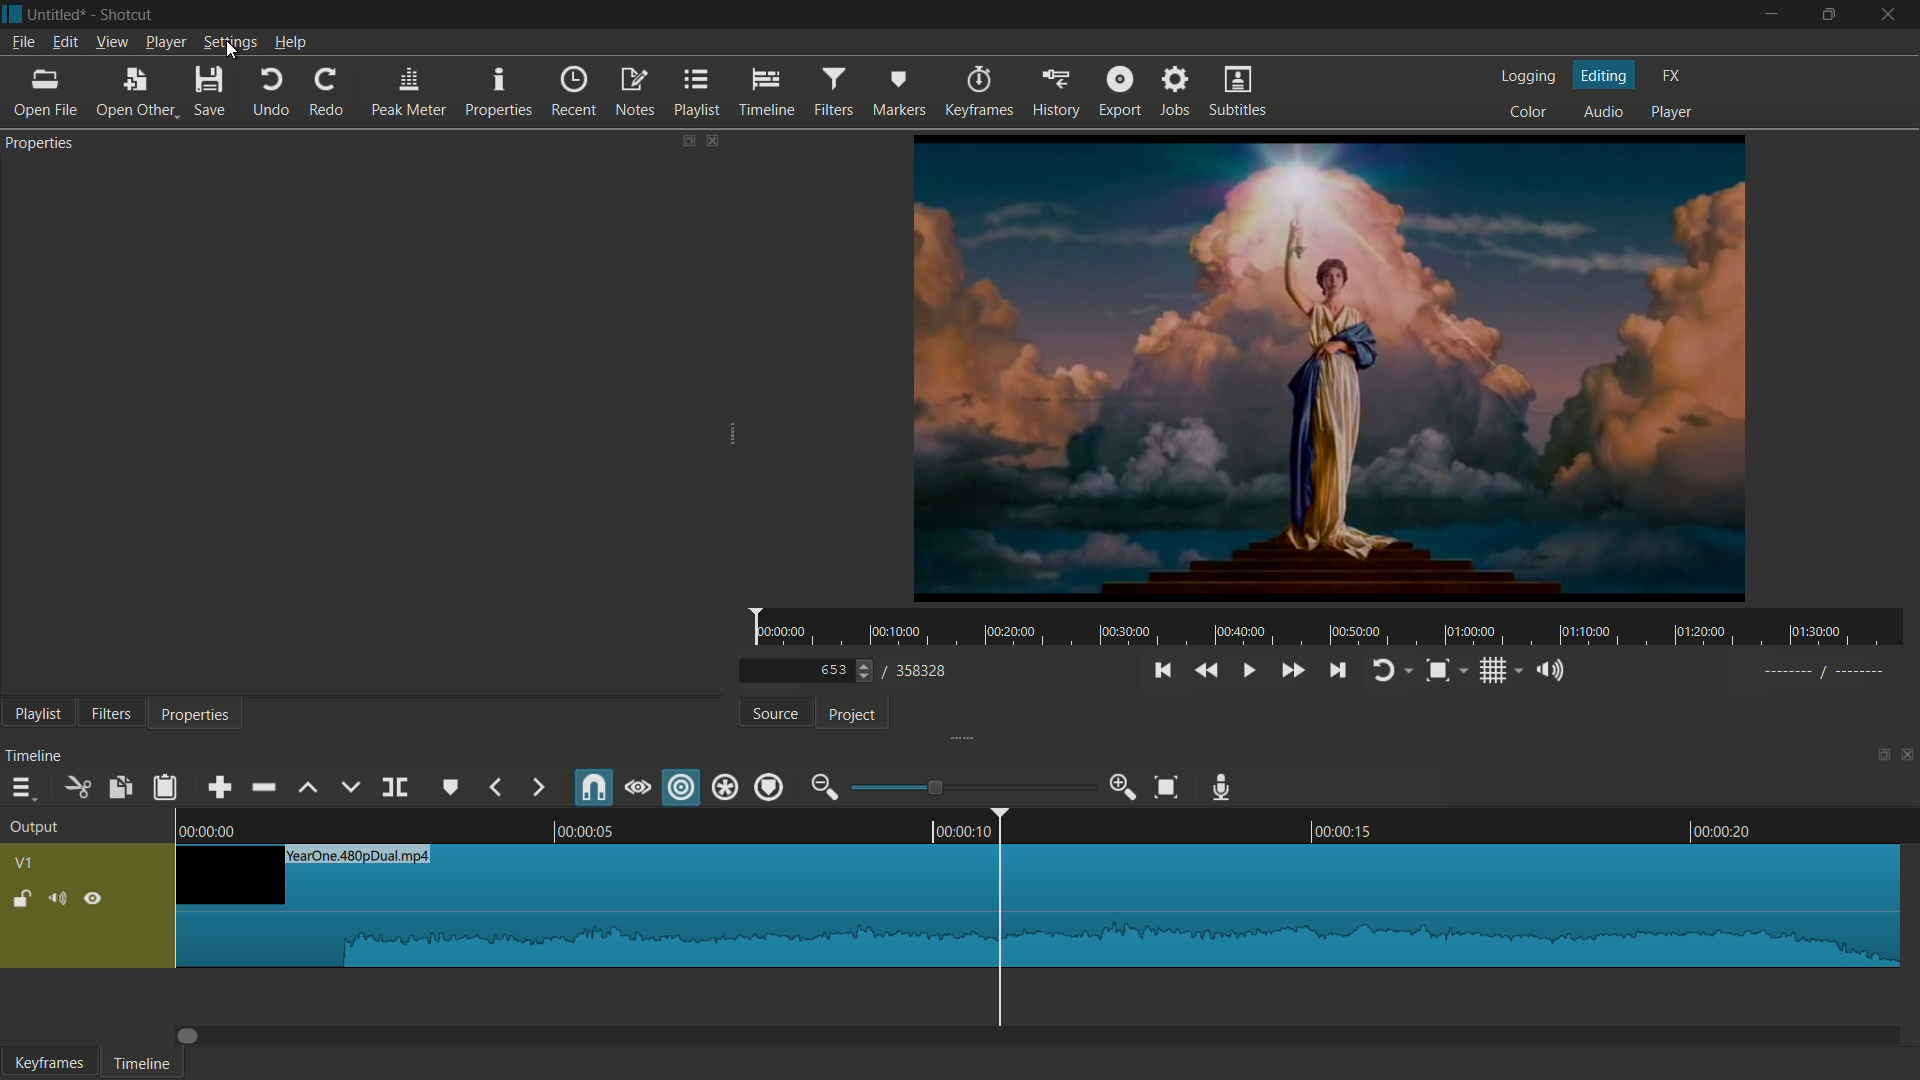 The image size is (1920, 1080). Describe the element at coordinates (40, 713) in the screenshot. I see `playlist` at that location.